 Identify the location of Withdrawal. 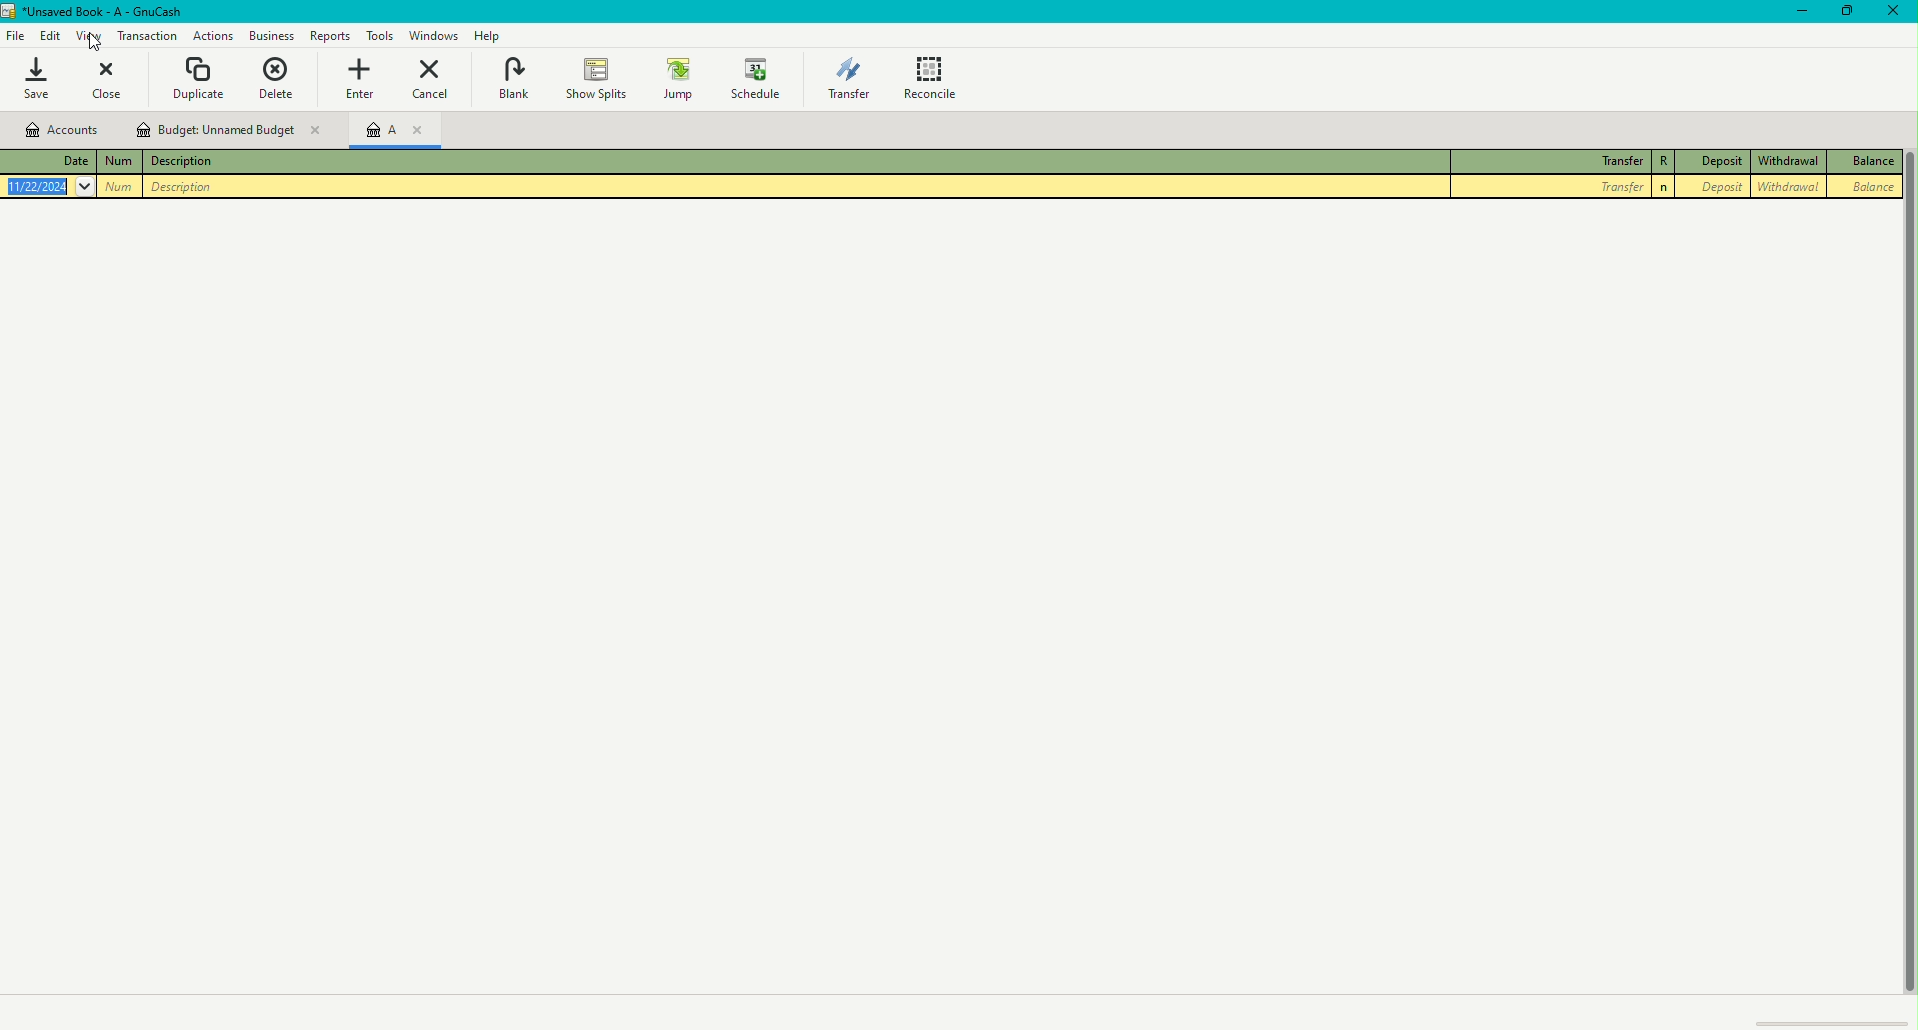
(1788, 187).